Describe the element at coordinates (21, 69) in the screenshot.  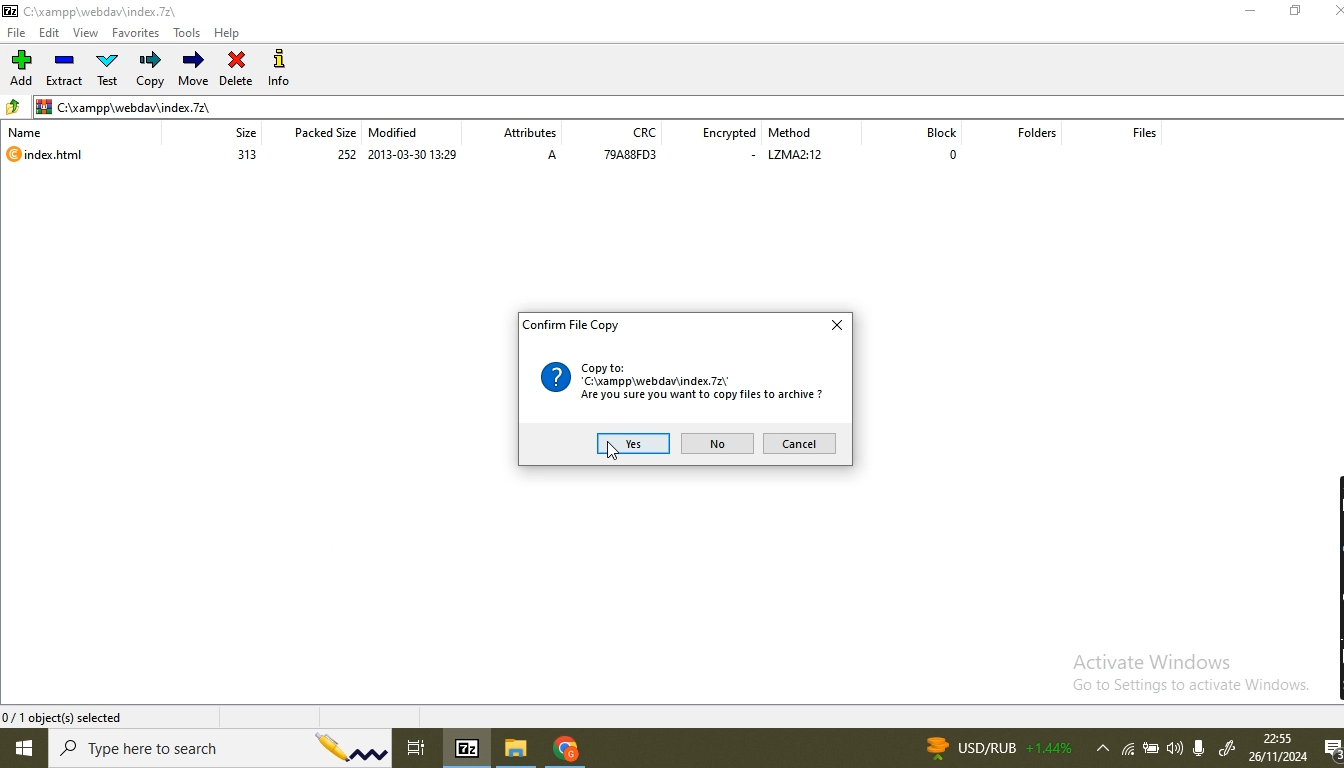
I see `add` at that location.